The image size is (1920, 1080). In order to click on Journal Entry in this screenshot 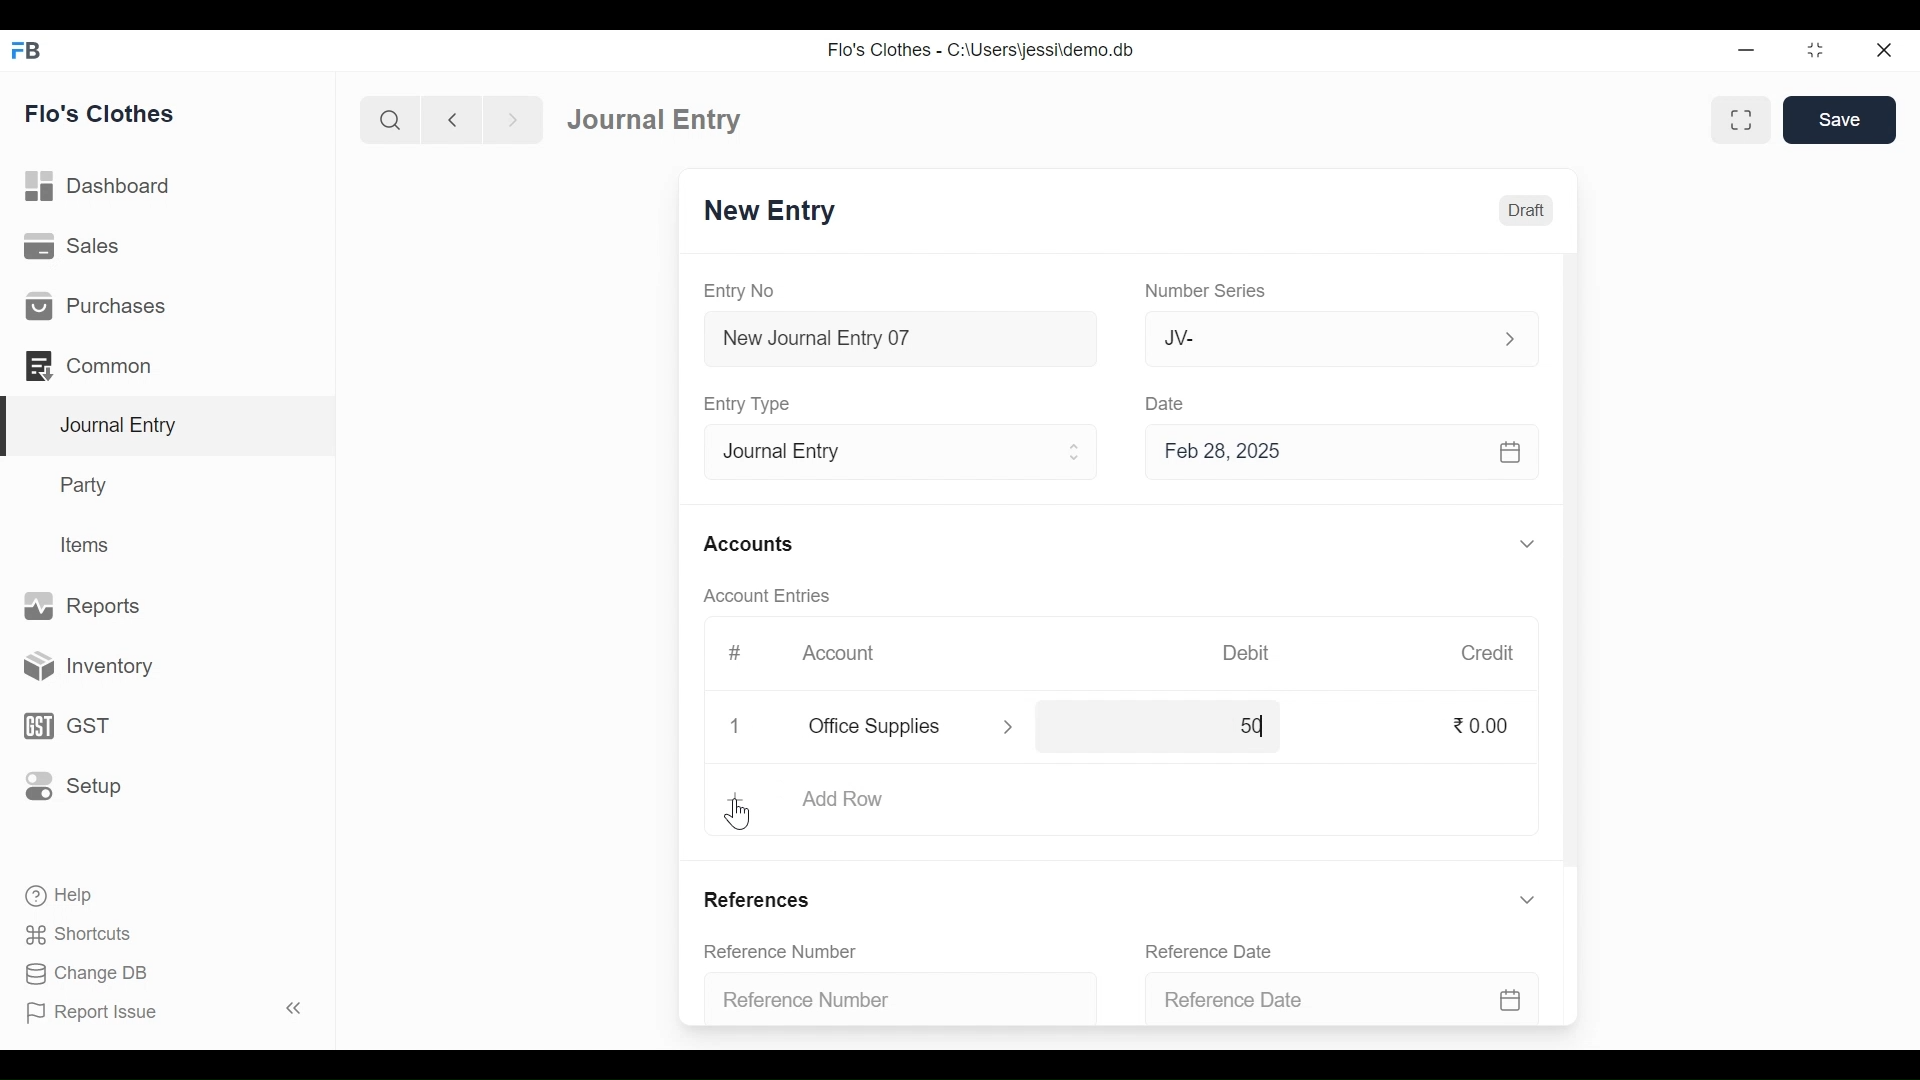, I will do `click(662, 119)`.